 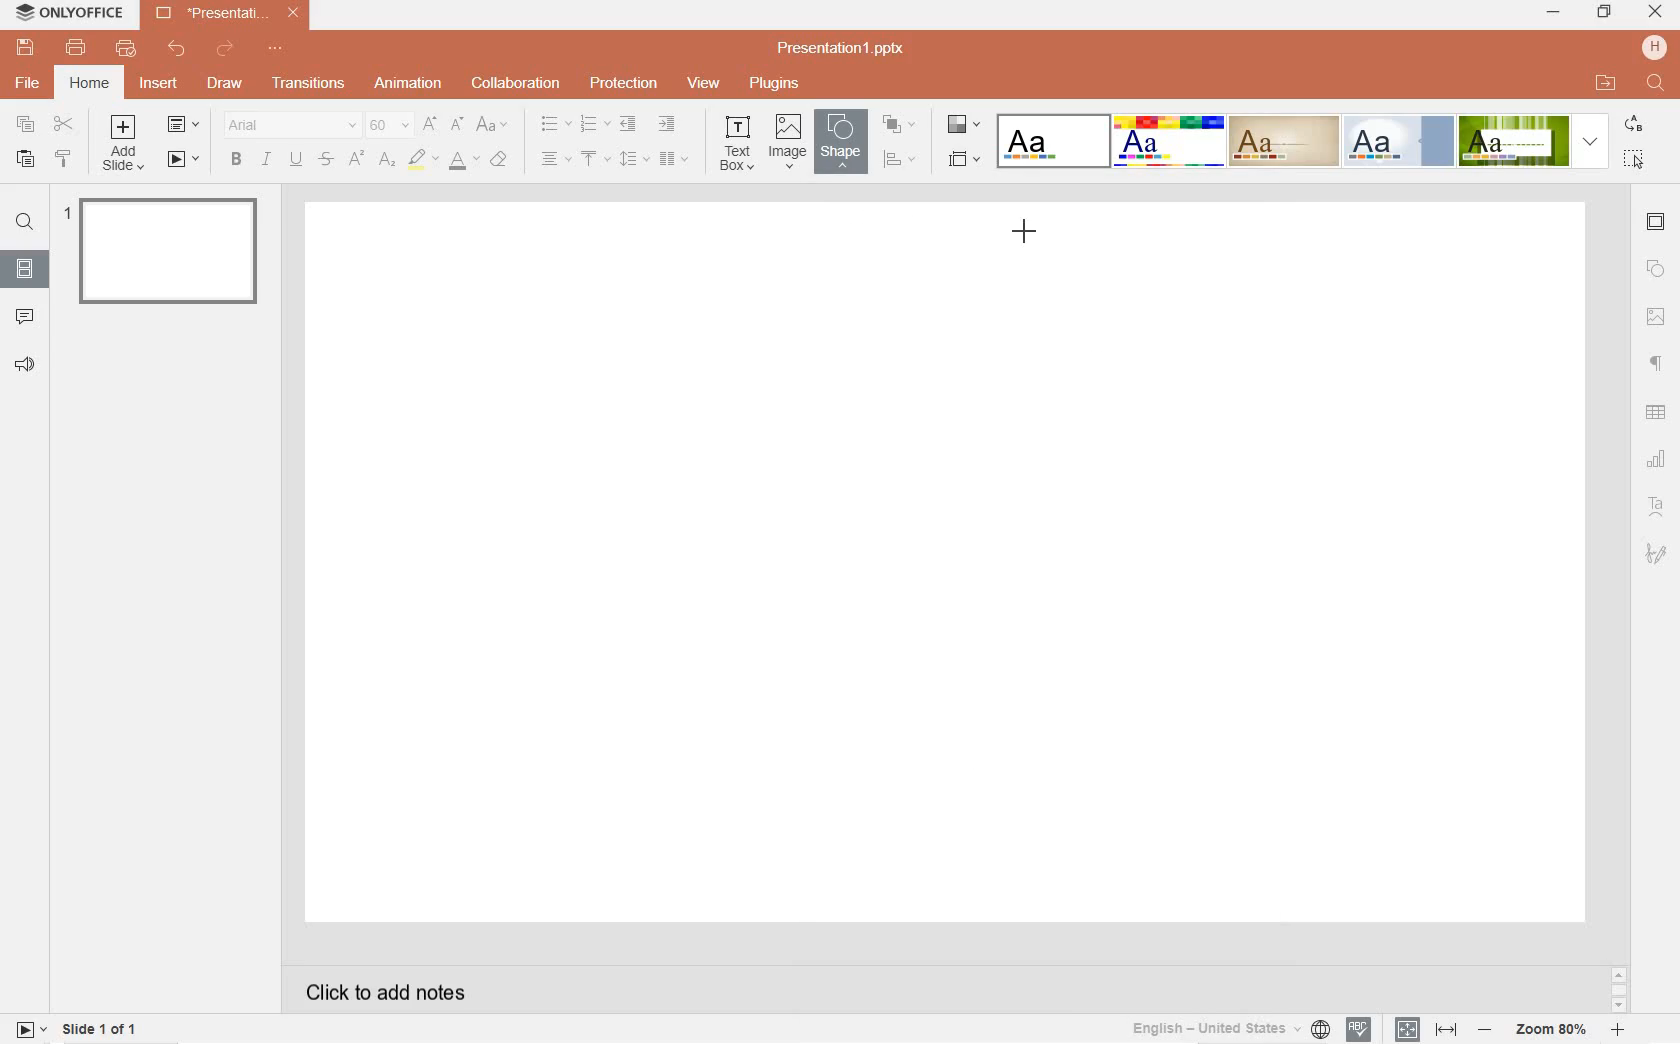 What do you see at coordinates (305, 84) in the screenshot?
I see `transitions` at bounding box center [305, 84].